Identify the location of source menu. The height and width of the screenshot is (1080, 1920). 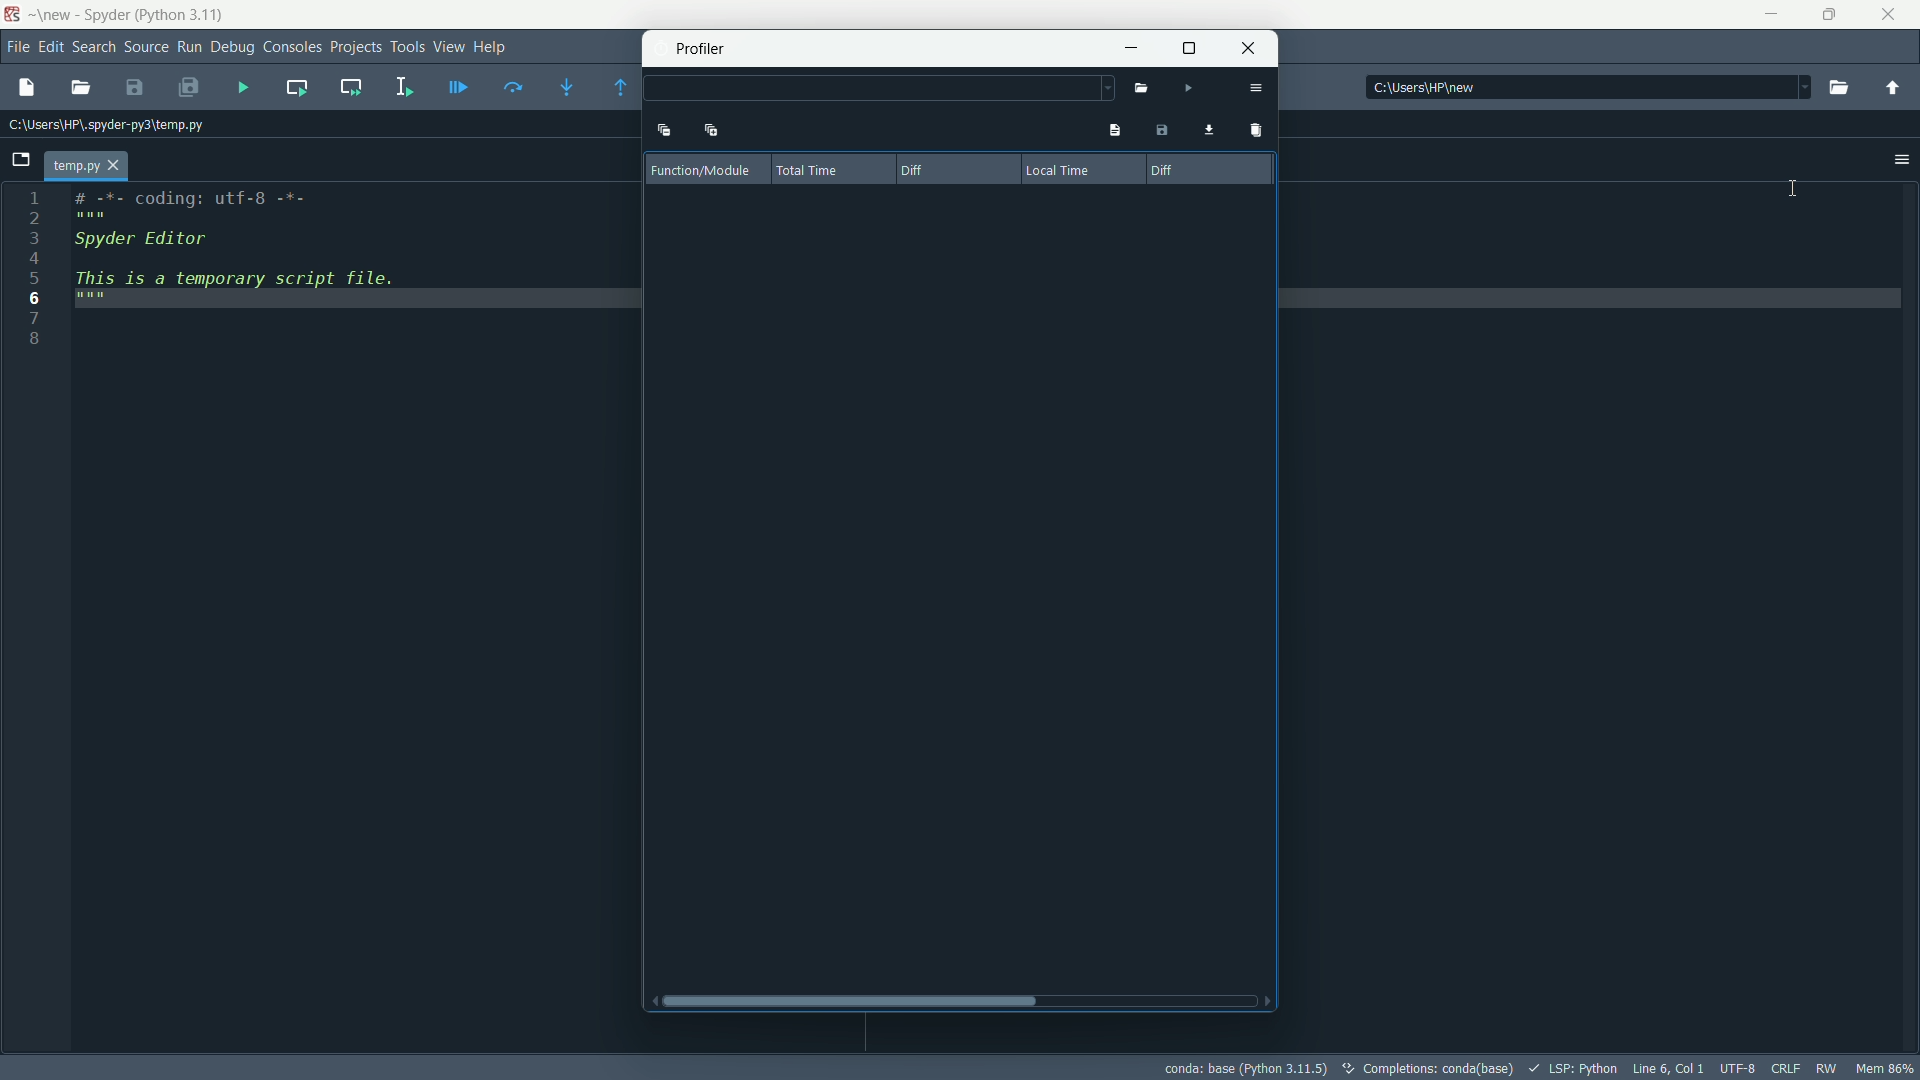
(143, 48).